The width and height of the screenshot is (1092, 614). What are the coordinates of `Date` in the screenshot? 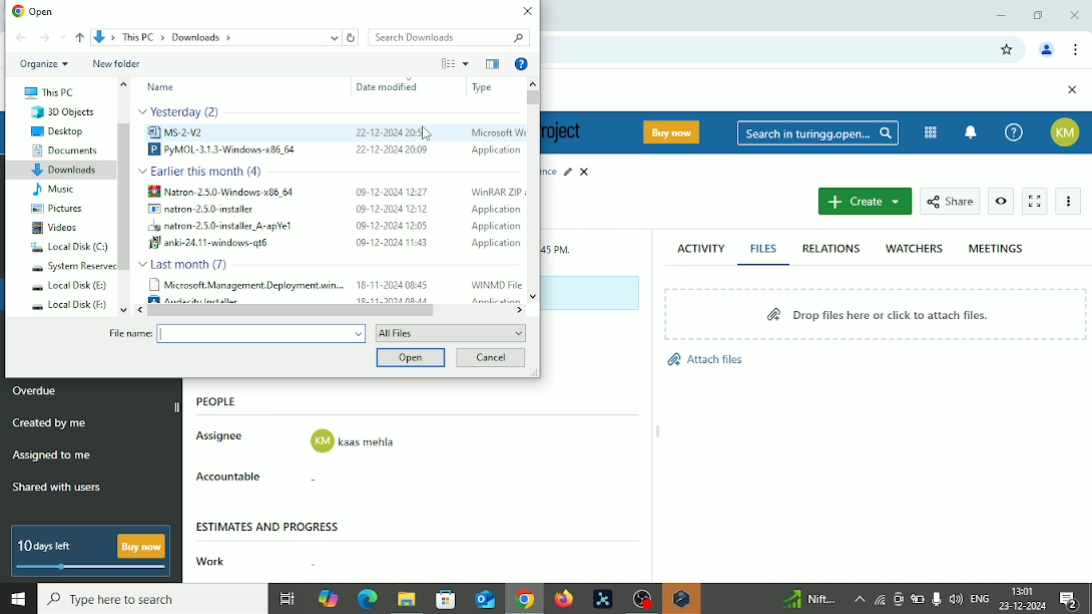 It's located at (1024, 606).